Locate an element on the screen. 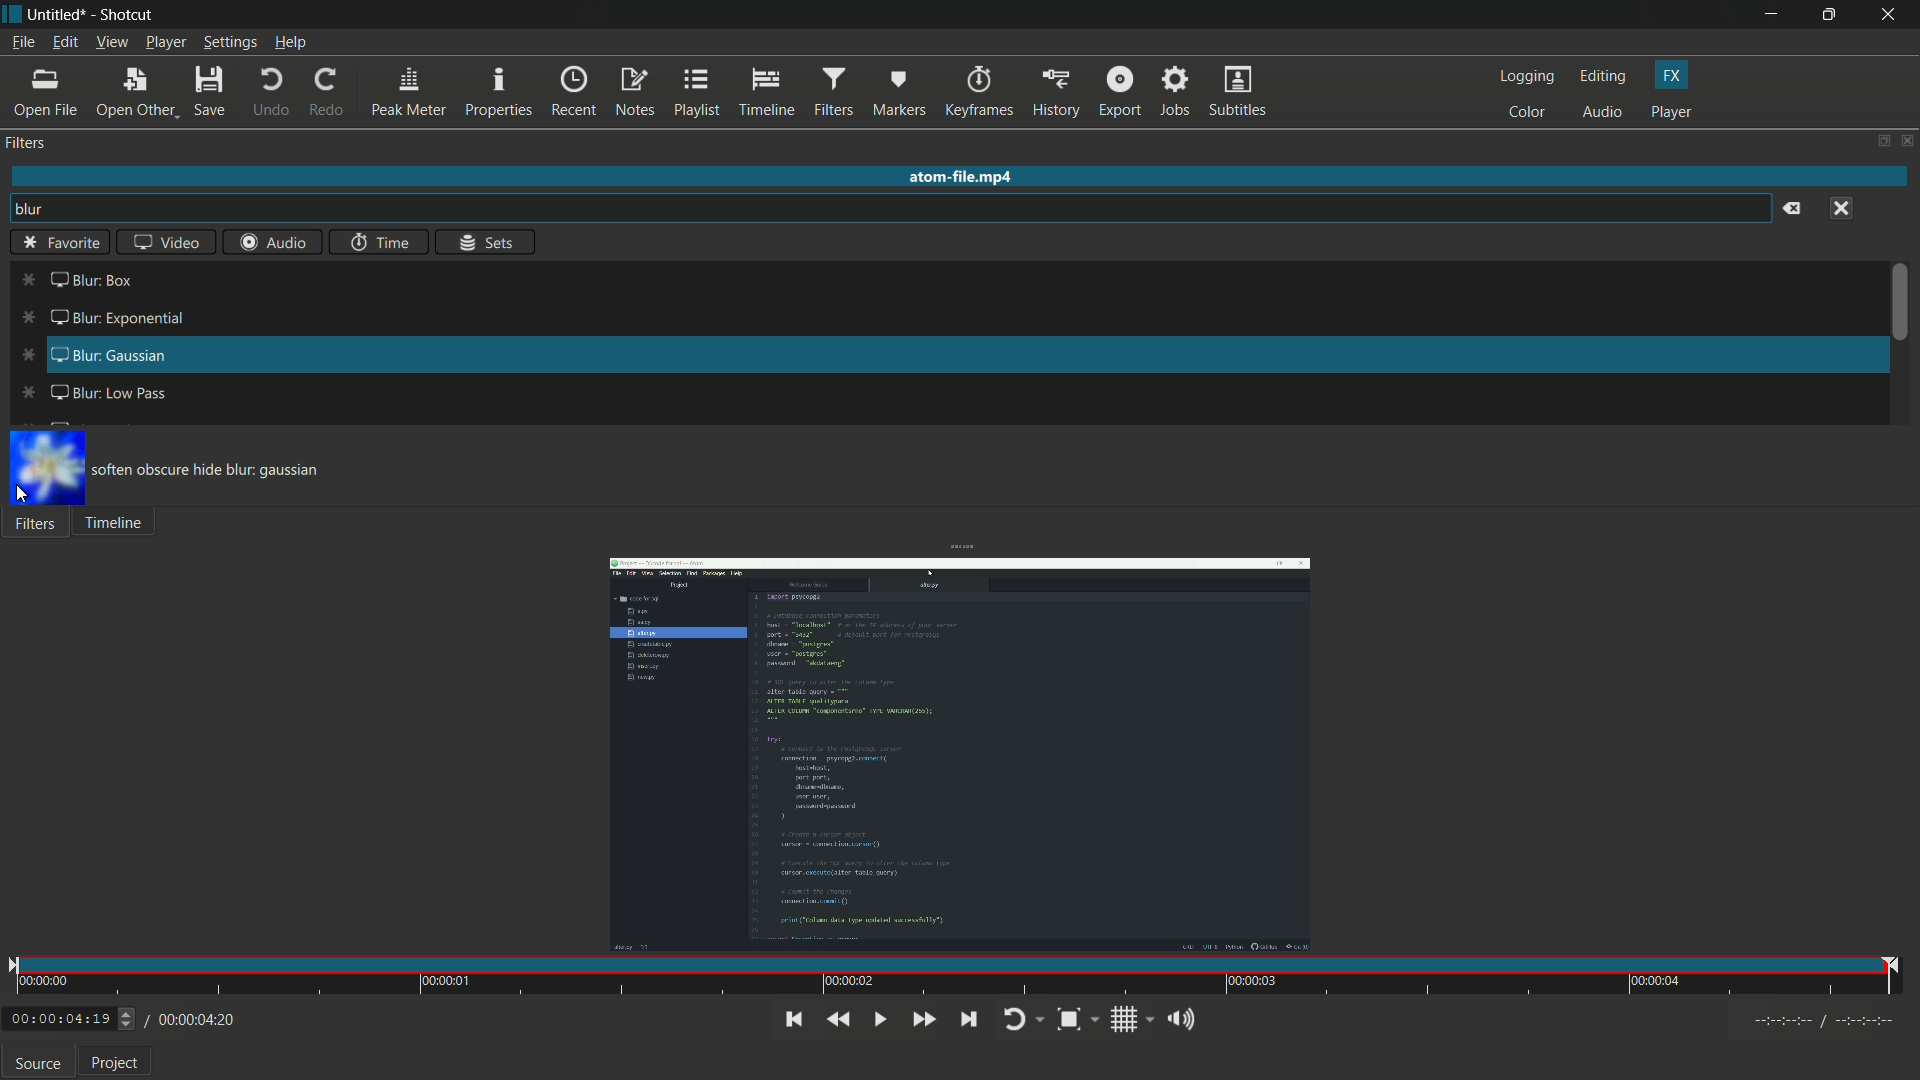  filters is located at coordinates (831, 93).